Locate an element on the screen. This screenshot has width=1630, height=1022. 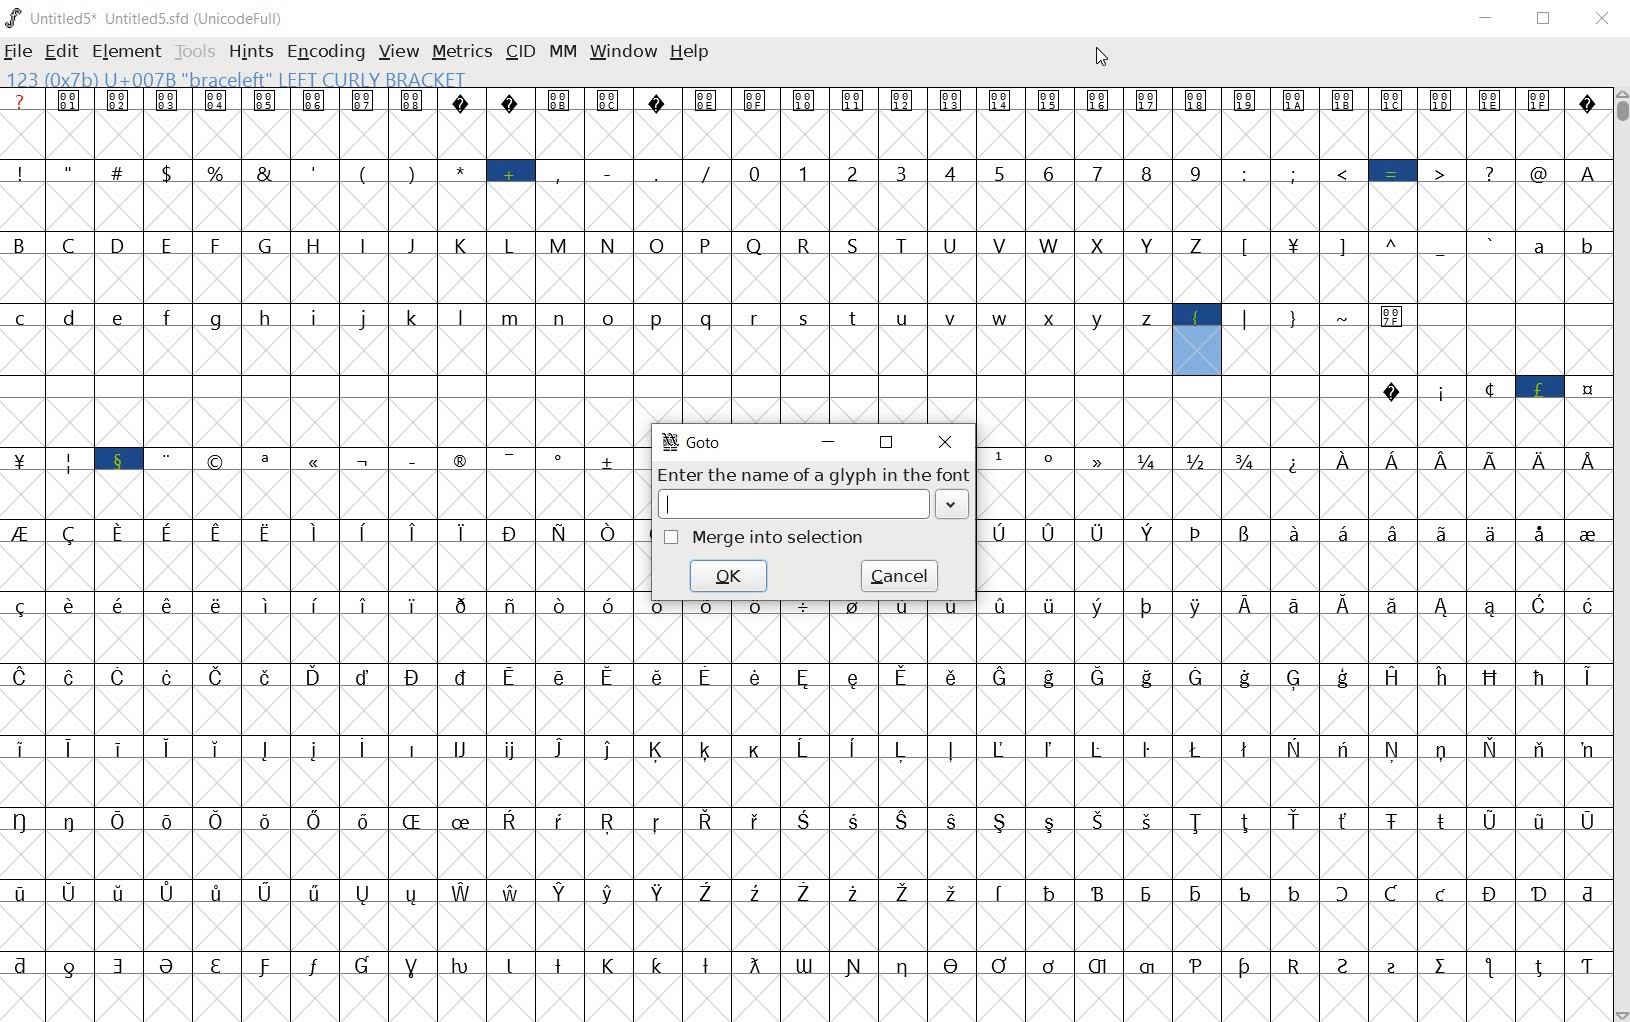
WINDOW is located at coordinates (624, 50).